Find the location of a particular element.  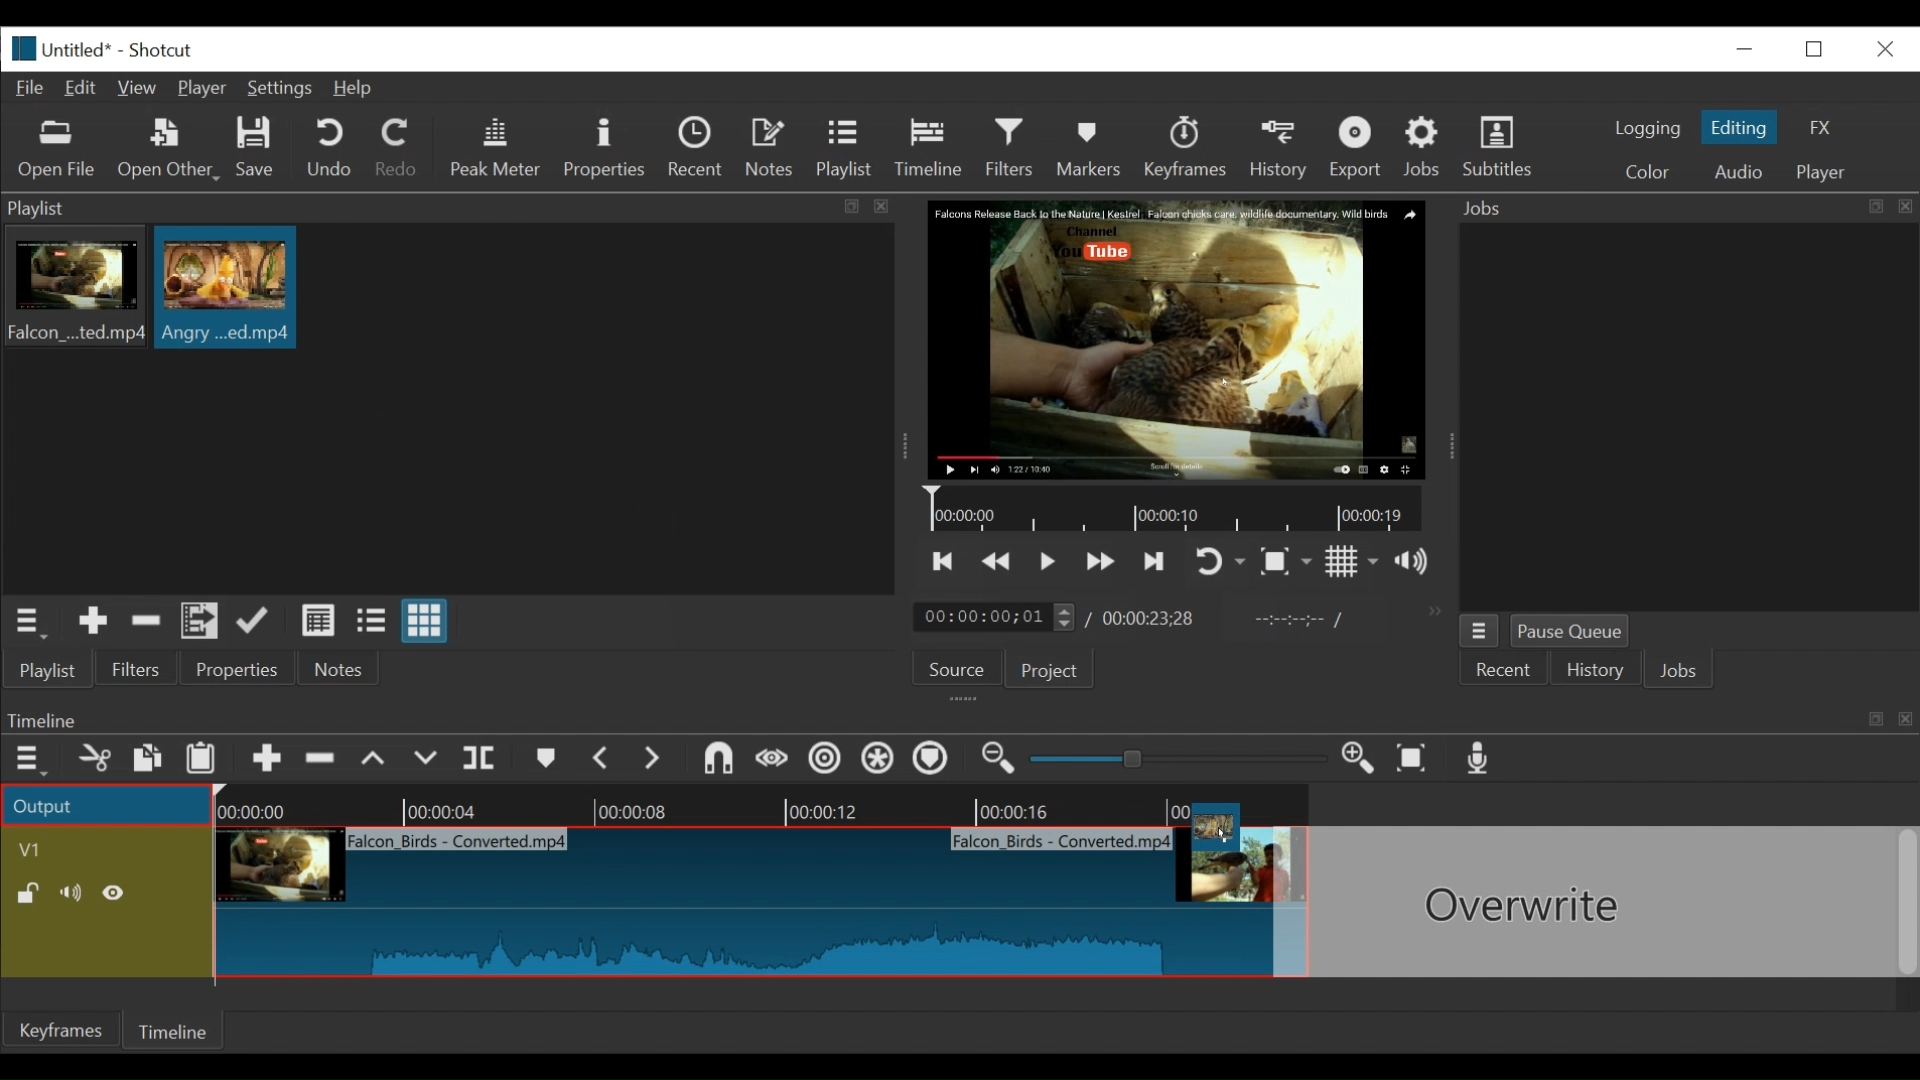

Hide is located at coordinates (119, 893).